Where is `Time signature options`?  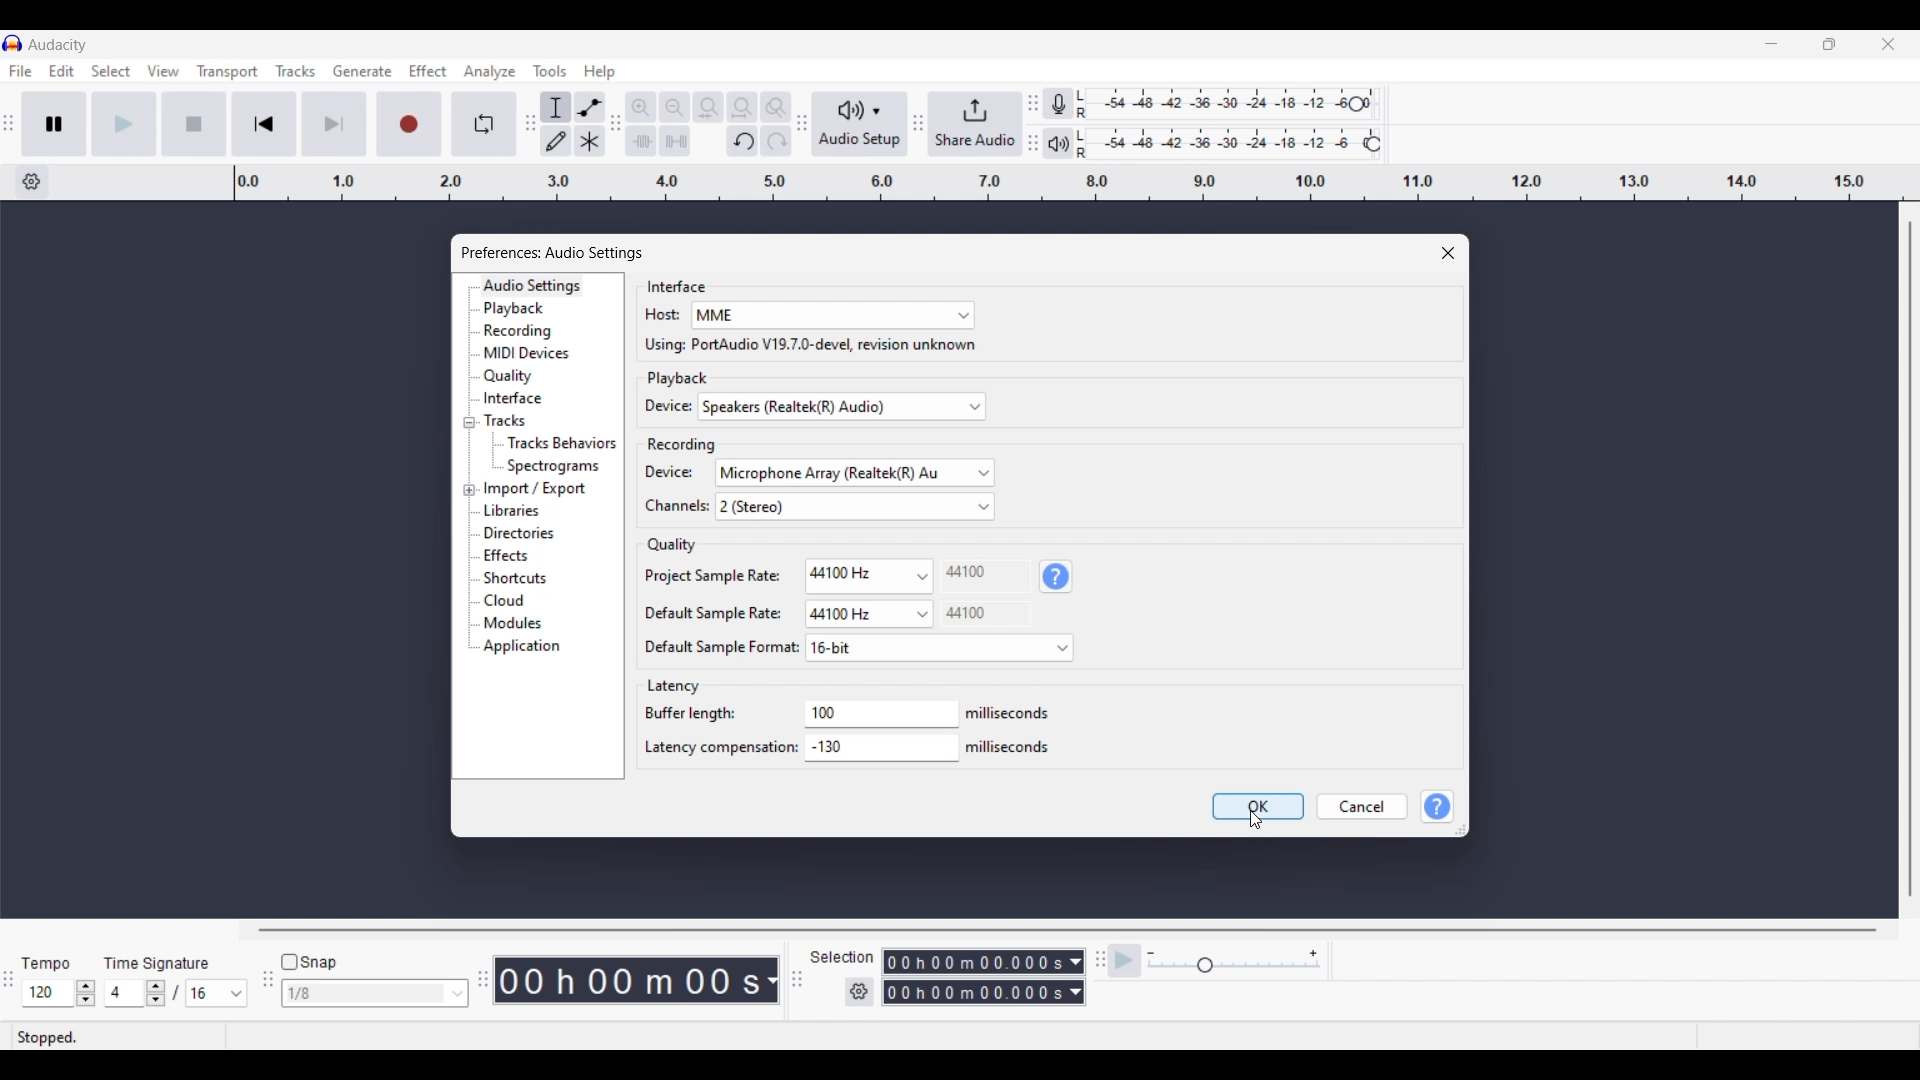
Time signature options is located at coordinates (237, 994).